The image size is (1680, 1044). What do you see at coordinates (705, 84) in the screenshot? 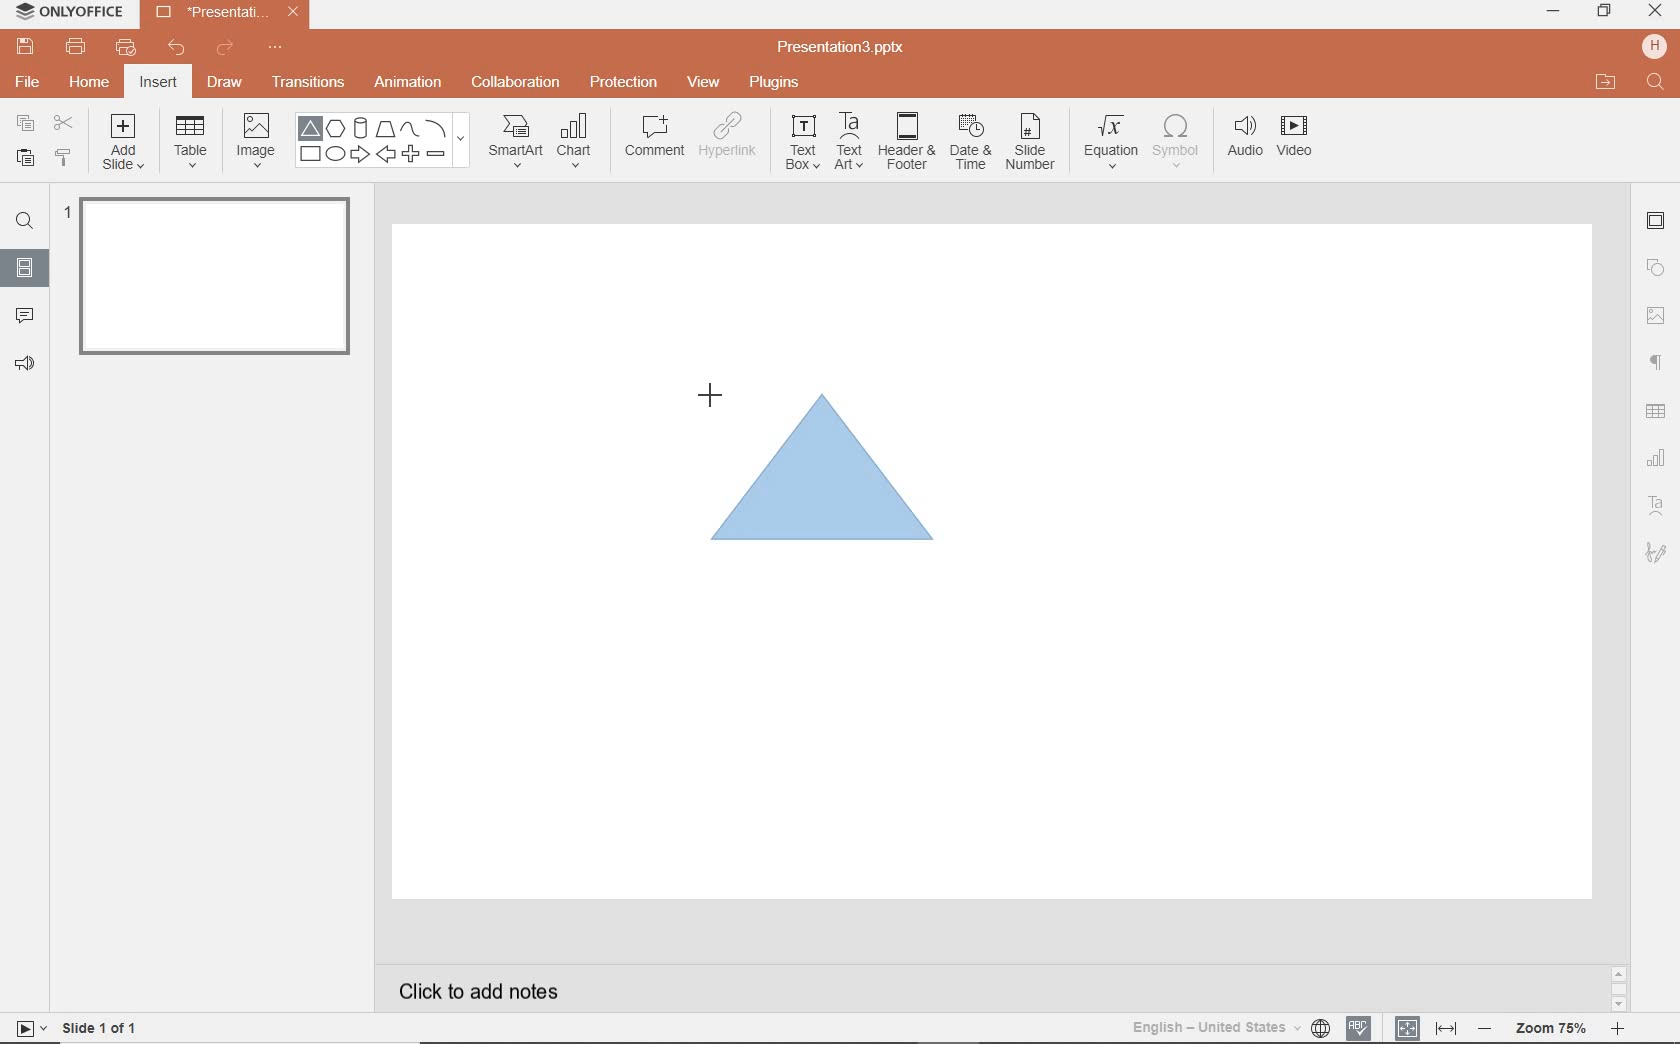
I see `VIEW` at bounding box center [705, 84].